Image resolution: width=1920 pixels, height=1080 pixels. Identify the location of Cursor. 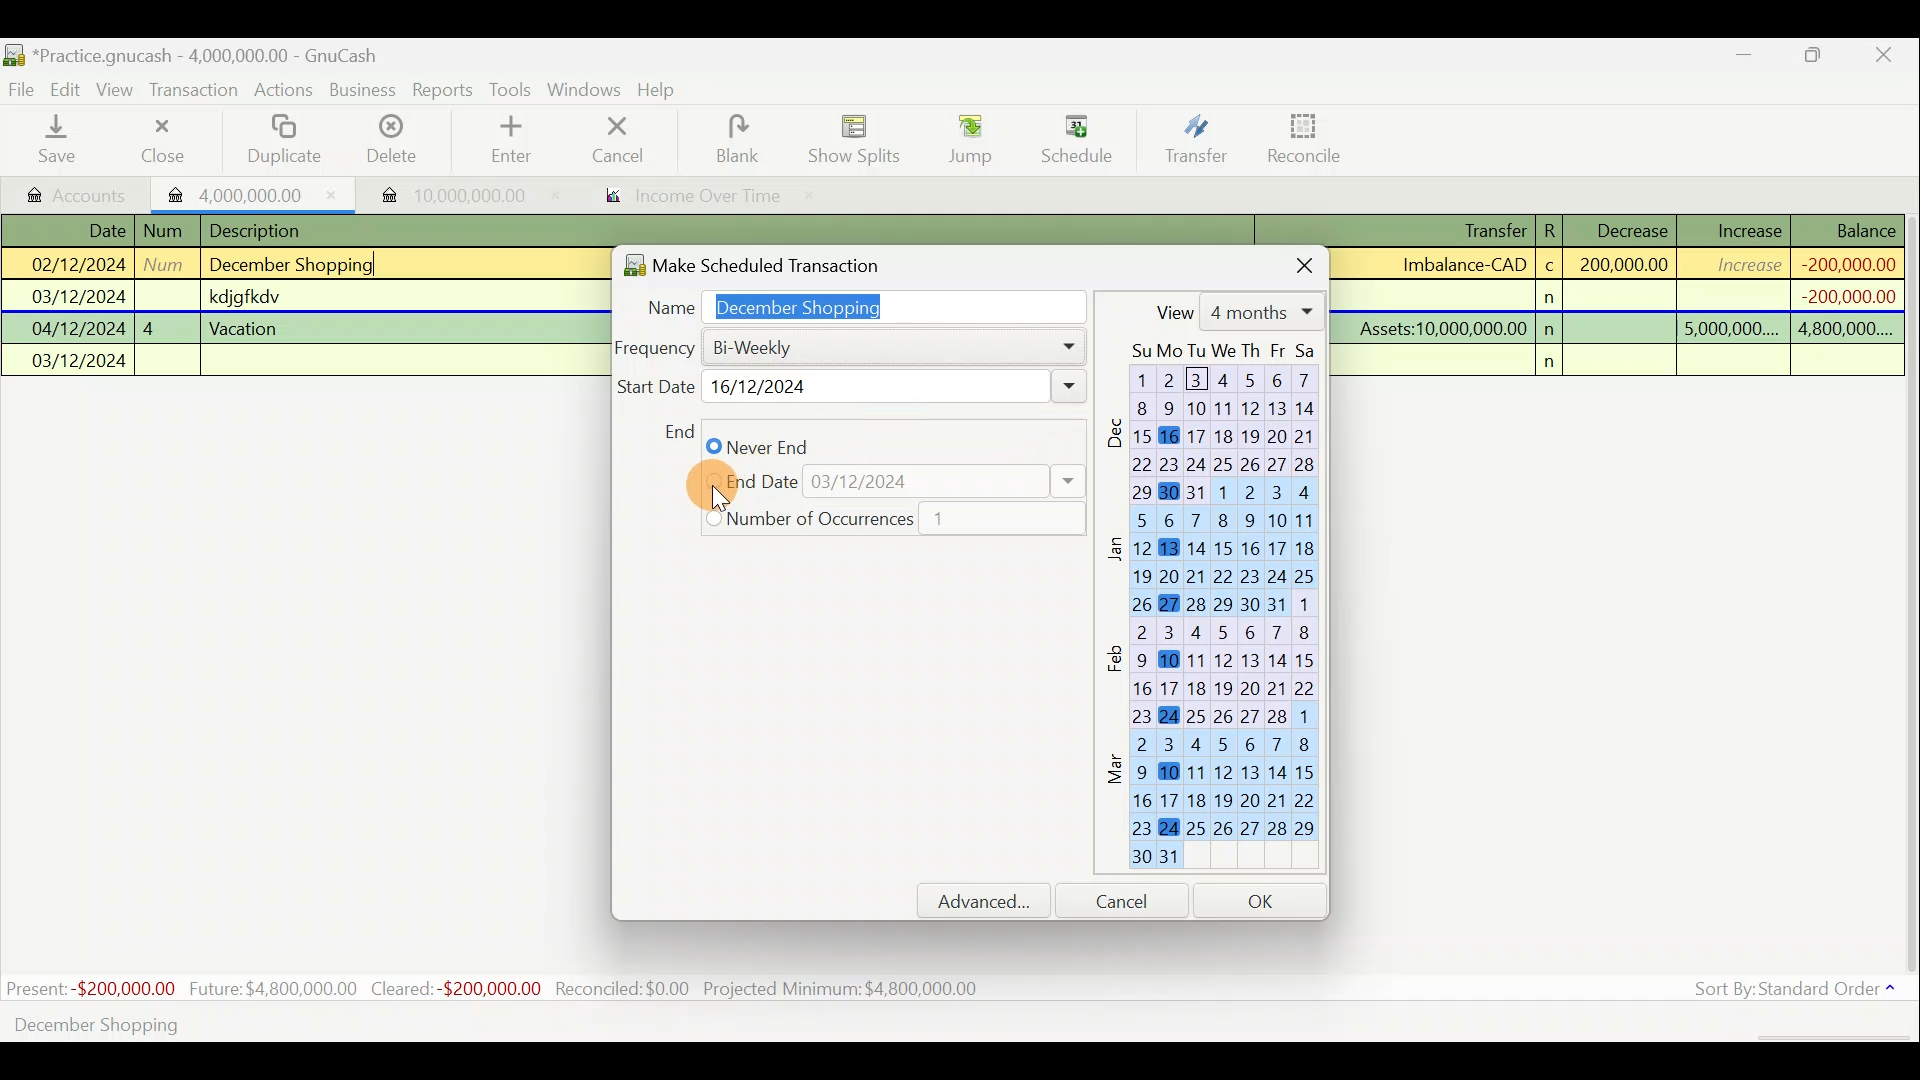
(1075, 131).